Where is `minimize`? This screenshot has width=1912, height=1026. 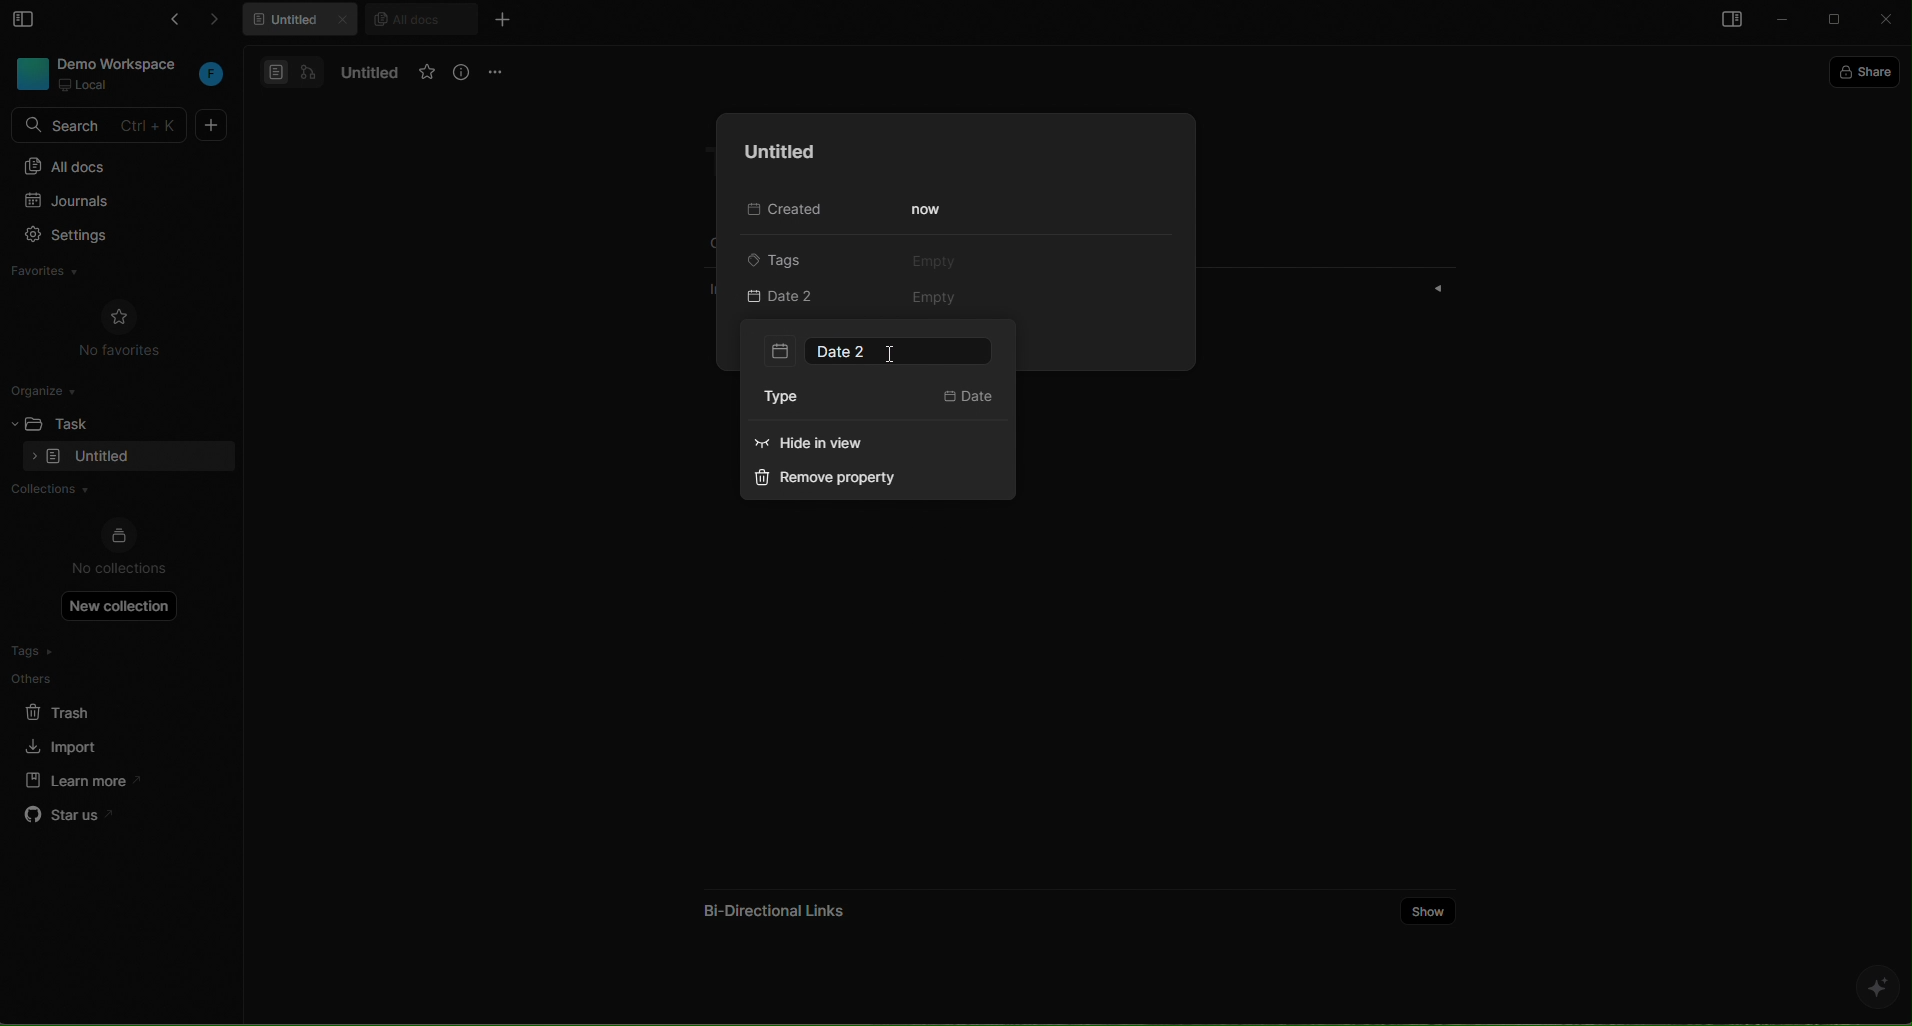
minimize is located at coordinates (1784, 21).